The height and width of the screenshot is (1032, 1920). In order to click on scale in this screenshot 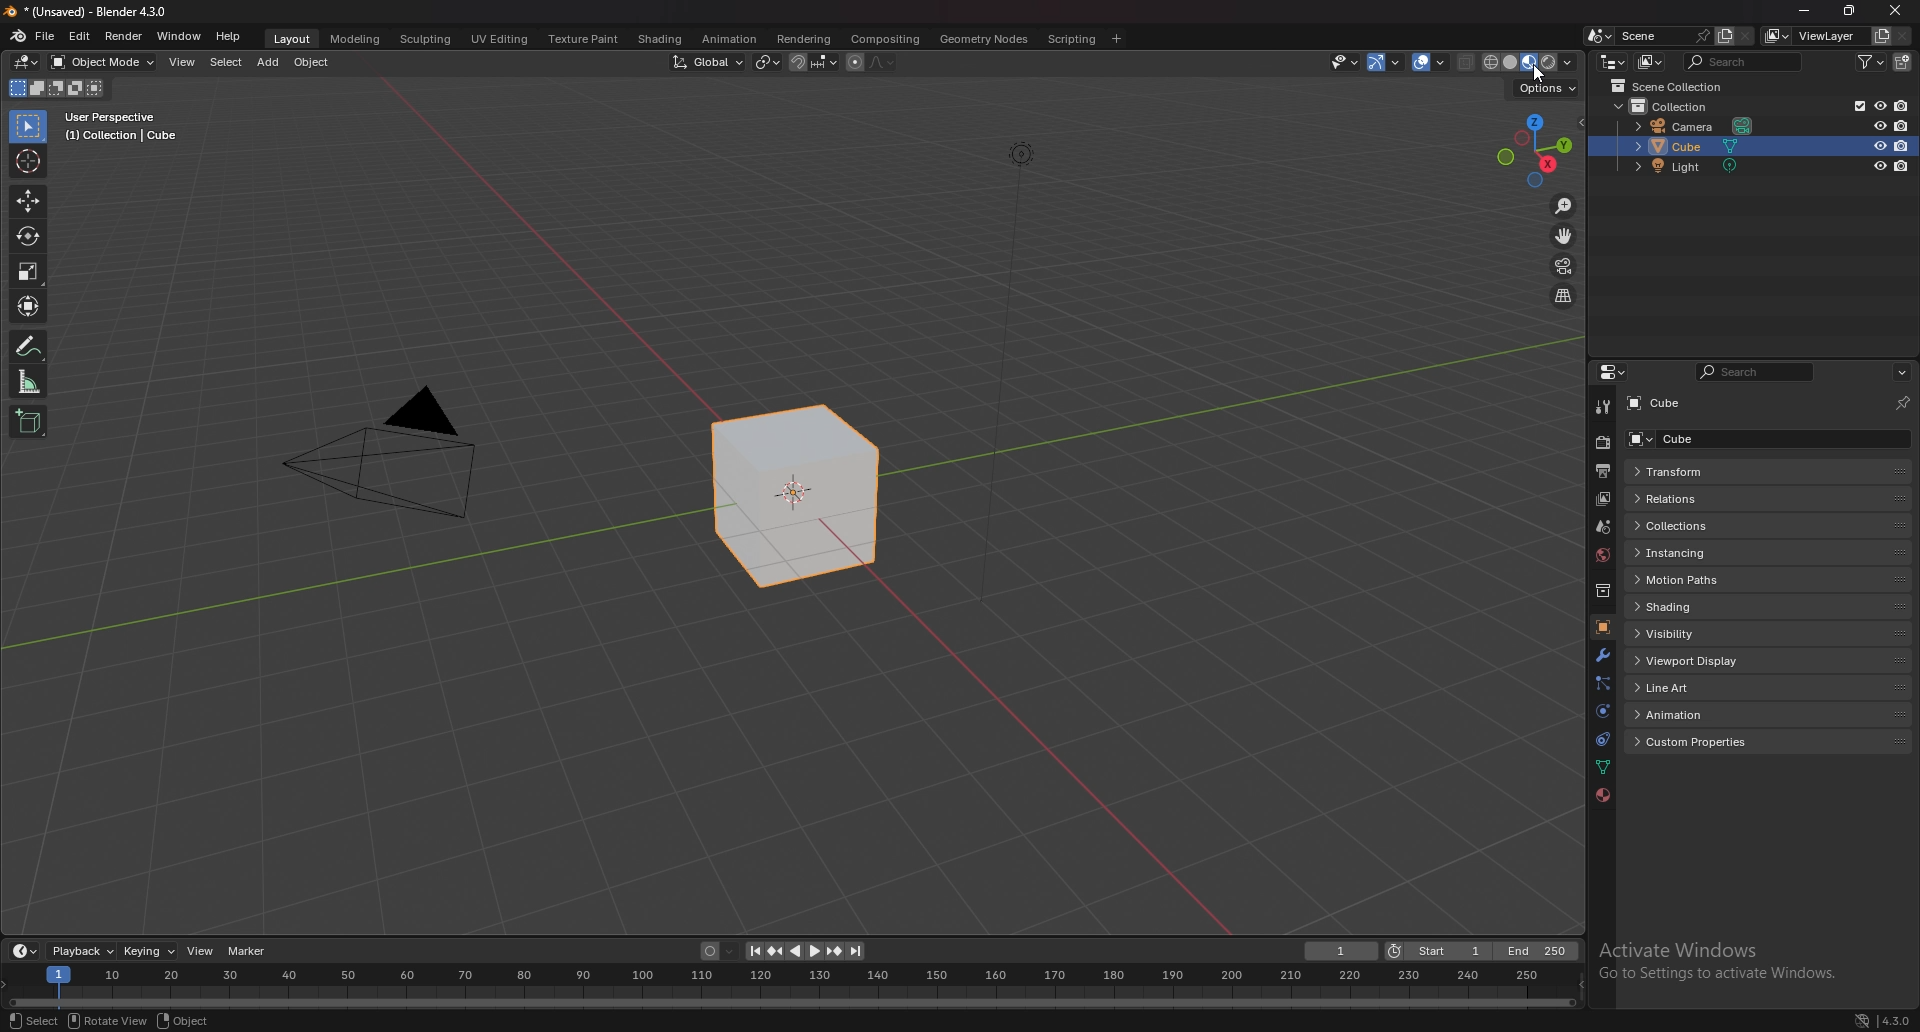, I will do `click(28, 270)`.